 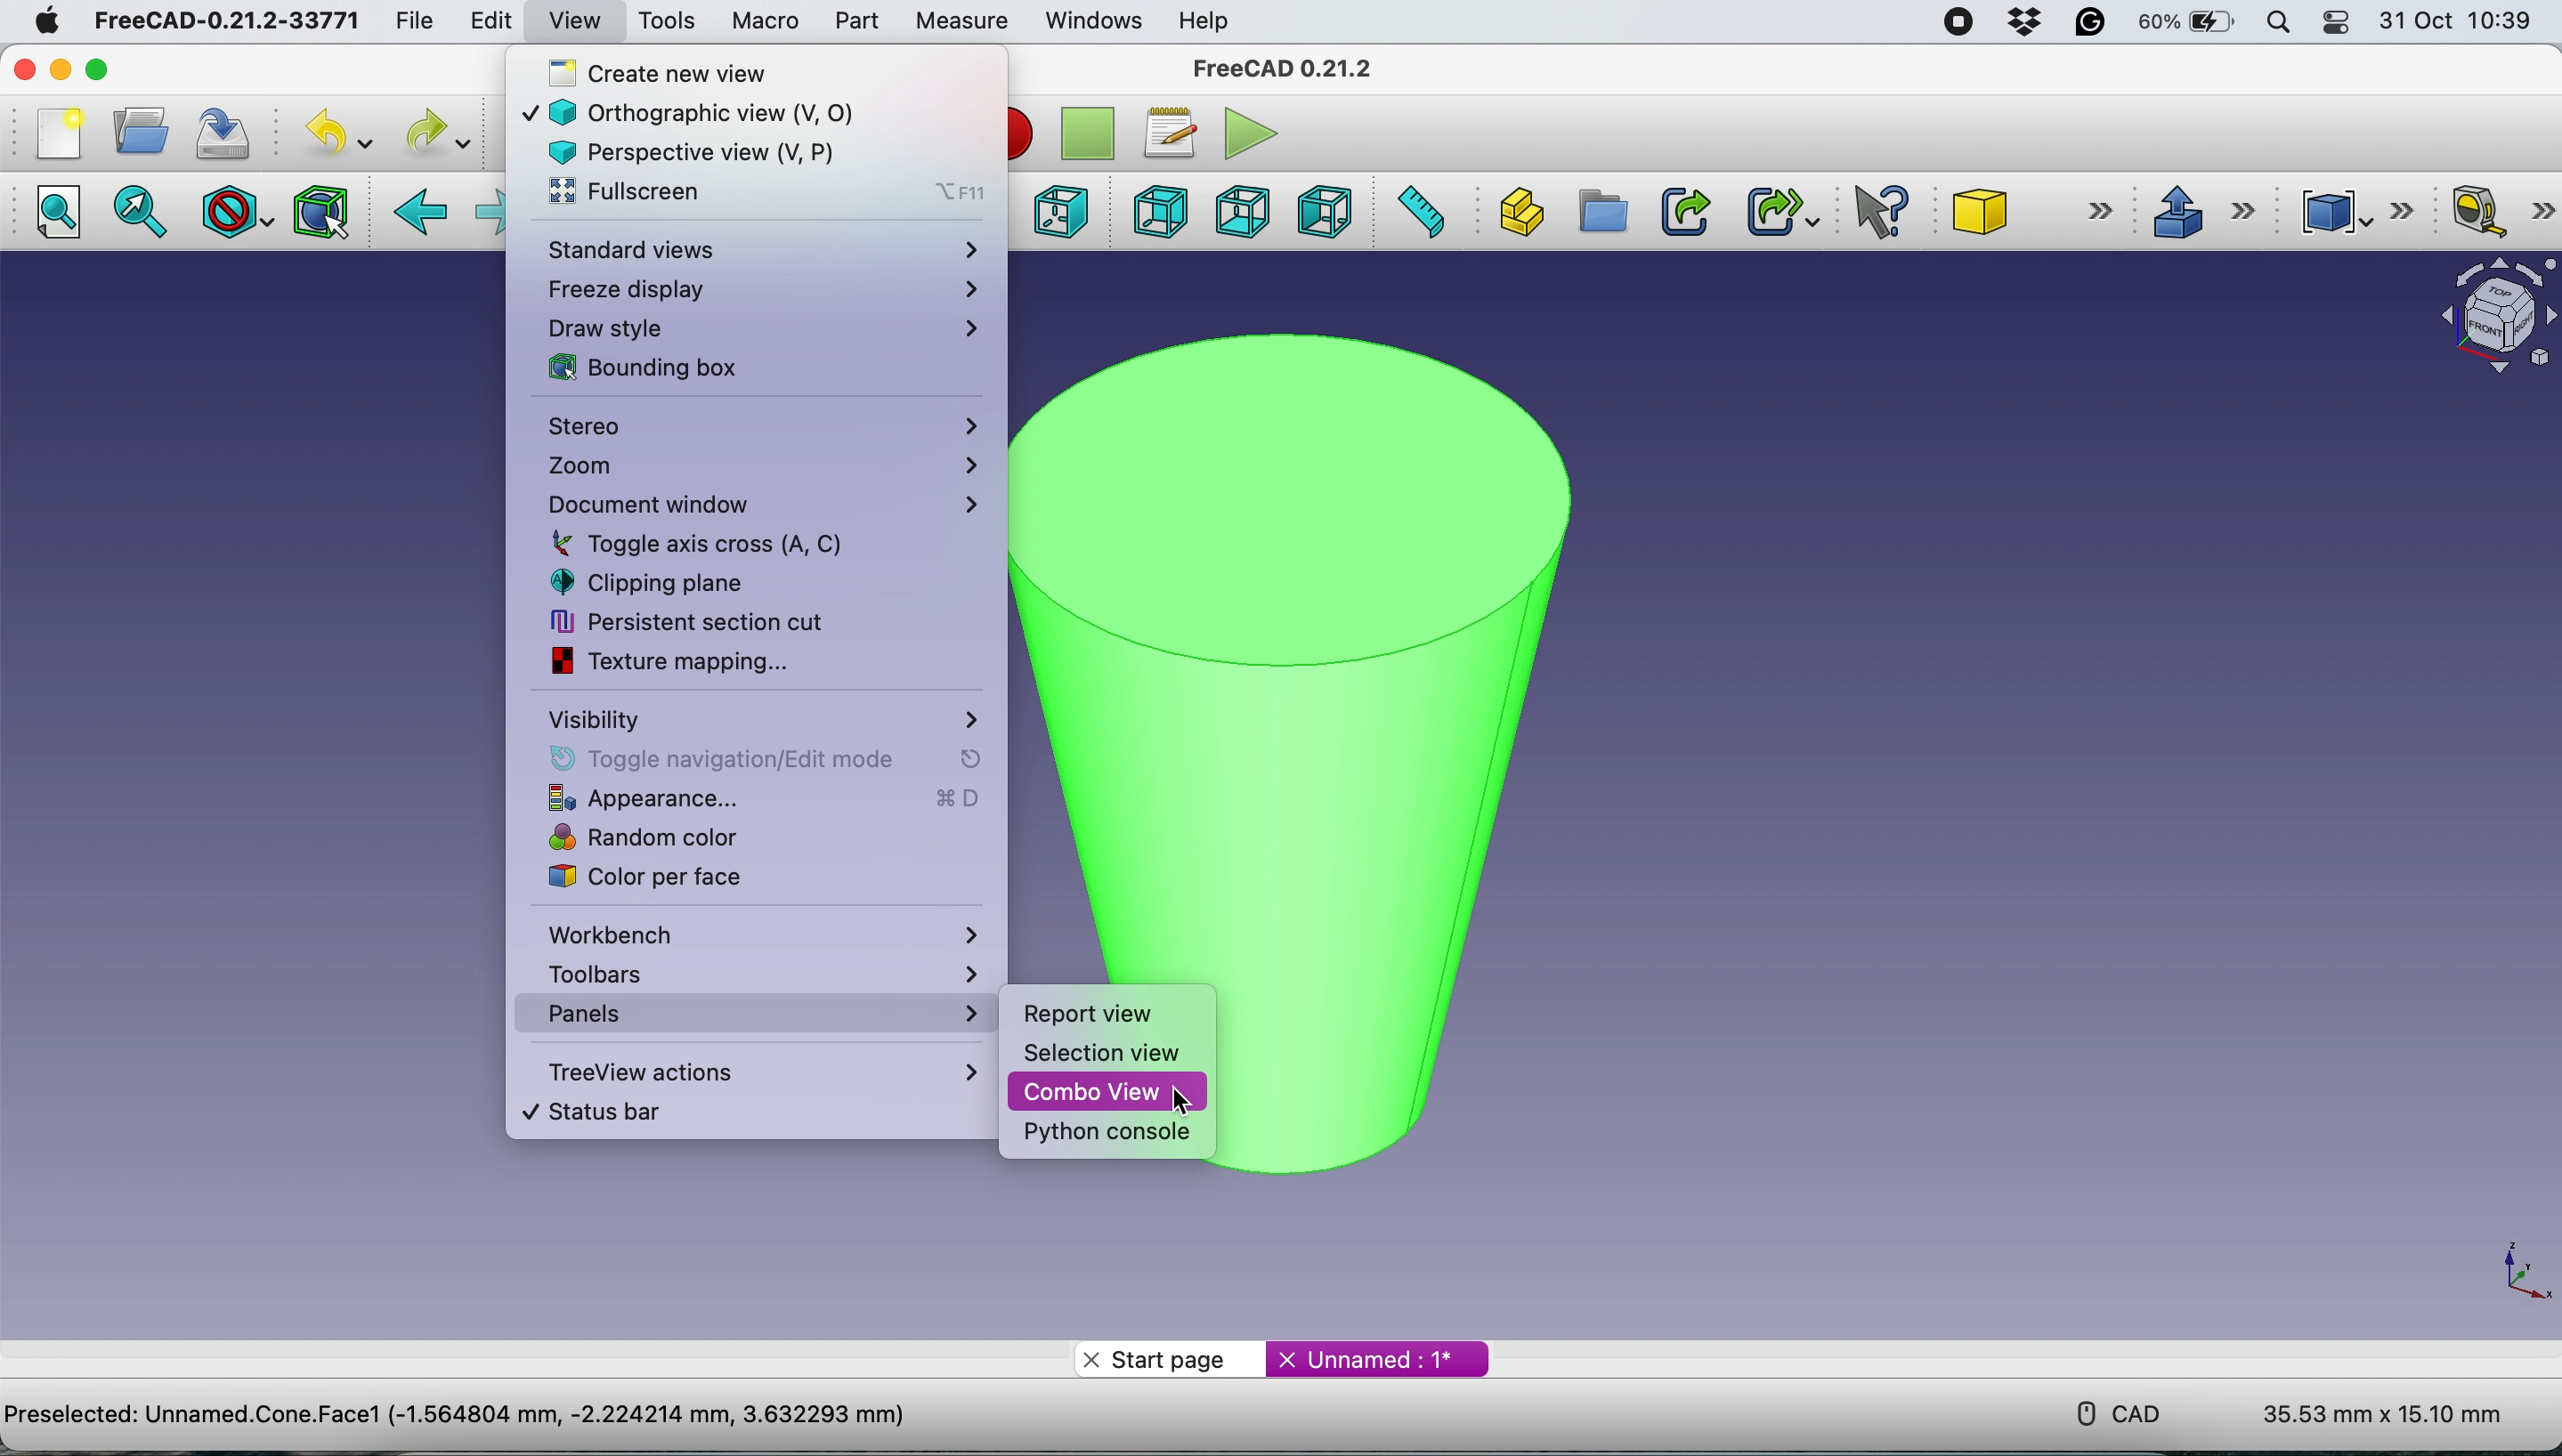 What do you see at coordinates (1110, 1134) in the screenshot?
I see `python console ` at bounding box center [1110, 1134].